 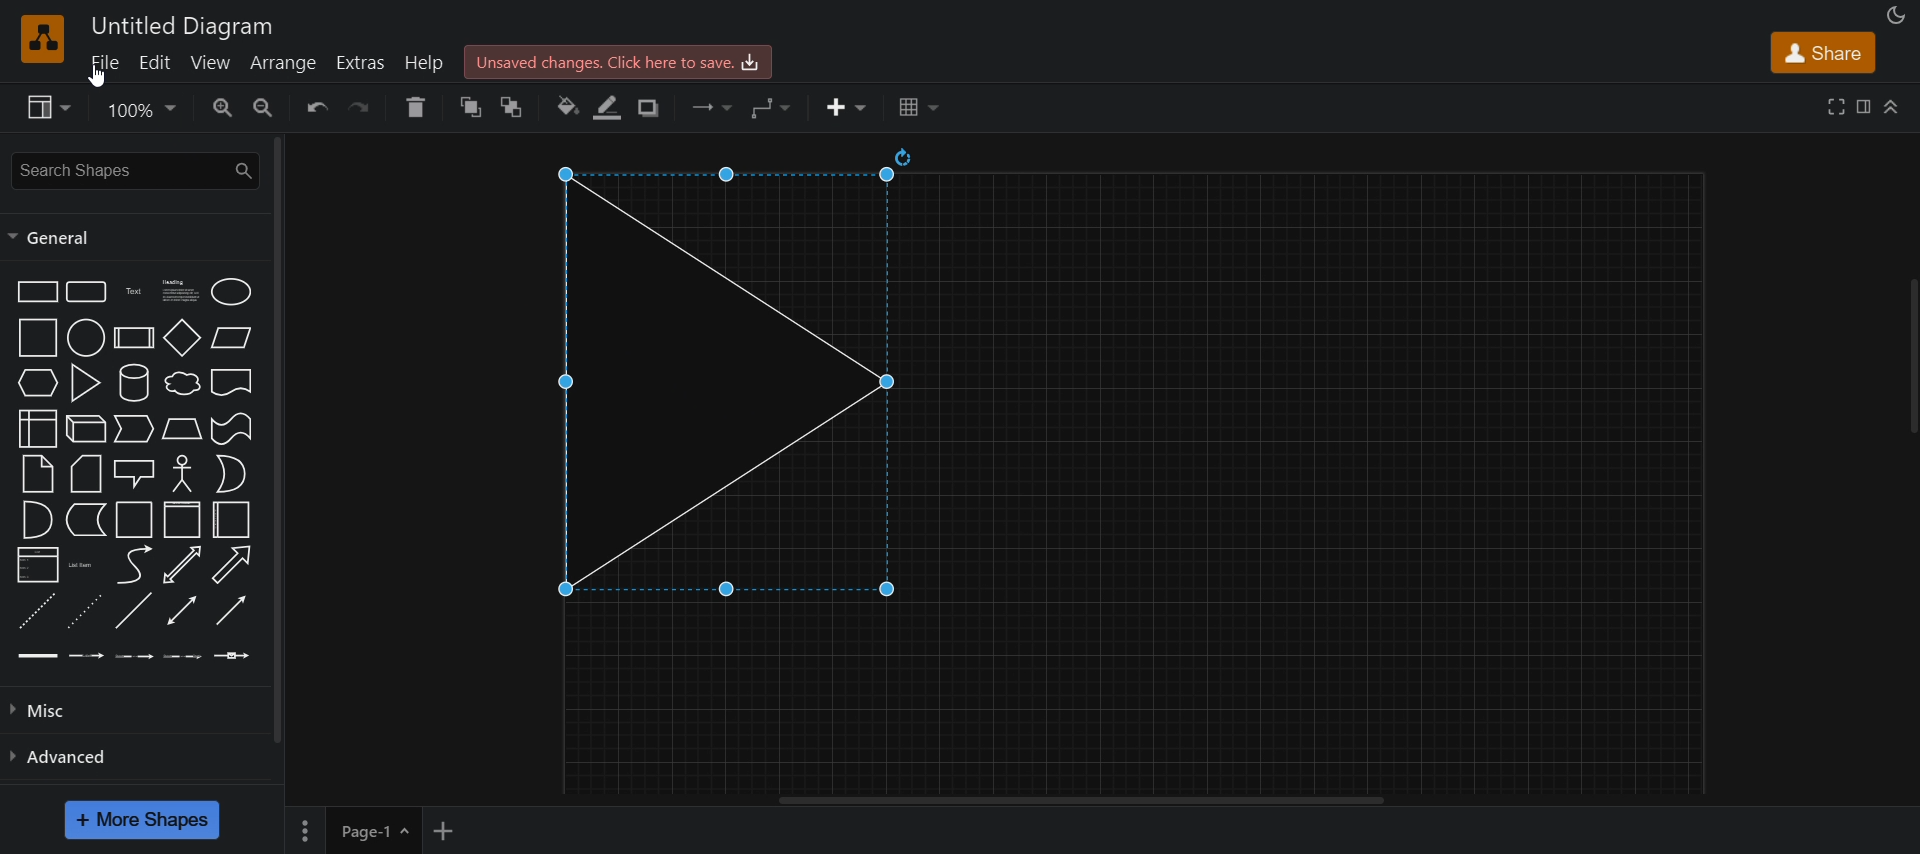 What do you see at coordinates (651, 109) in the screenshot?
I see `shadow` at bounding box center [651, 109].